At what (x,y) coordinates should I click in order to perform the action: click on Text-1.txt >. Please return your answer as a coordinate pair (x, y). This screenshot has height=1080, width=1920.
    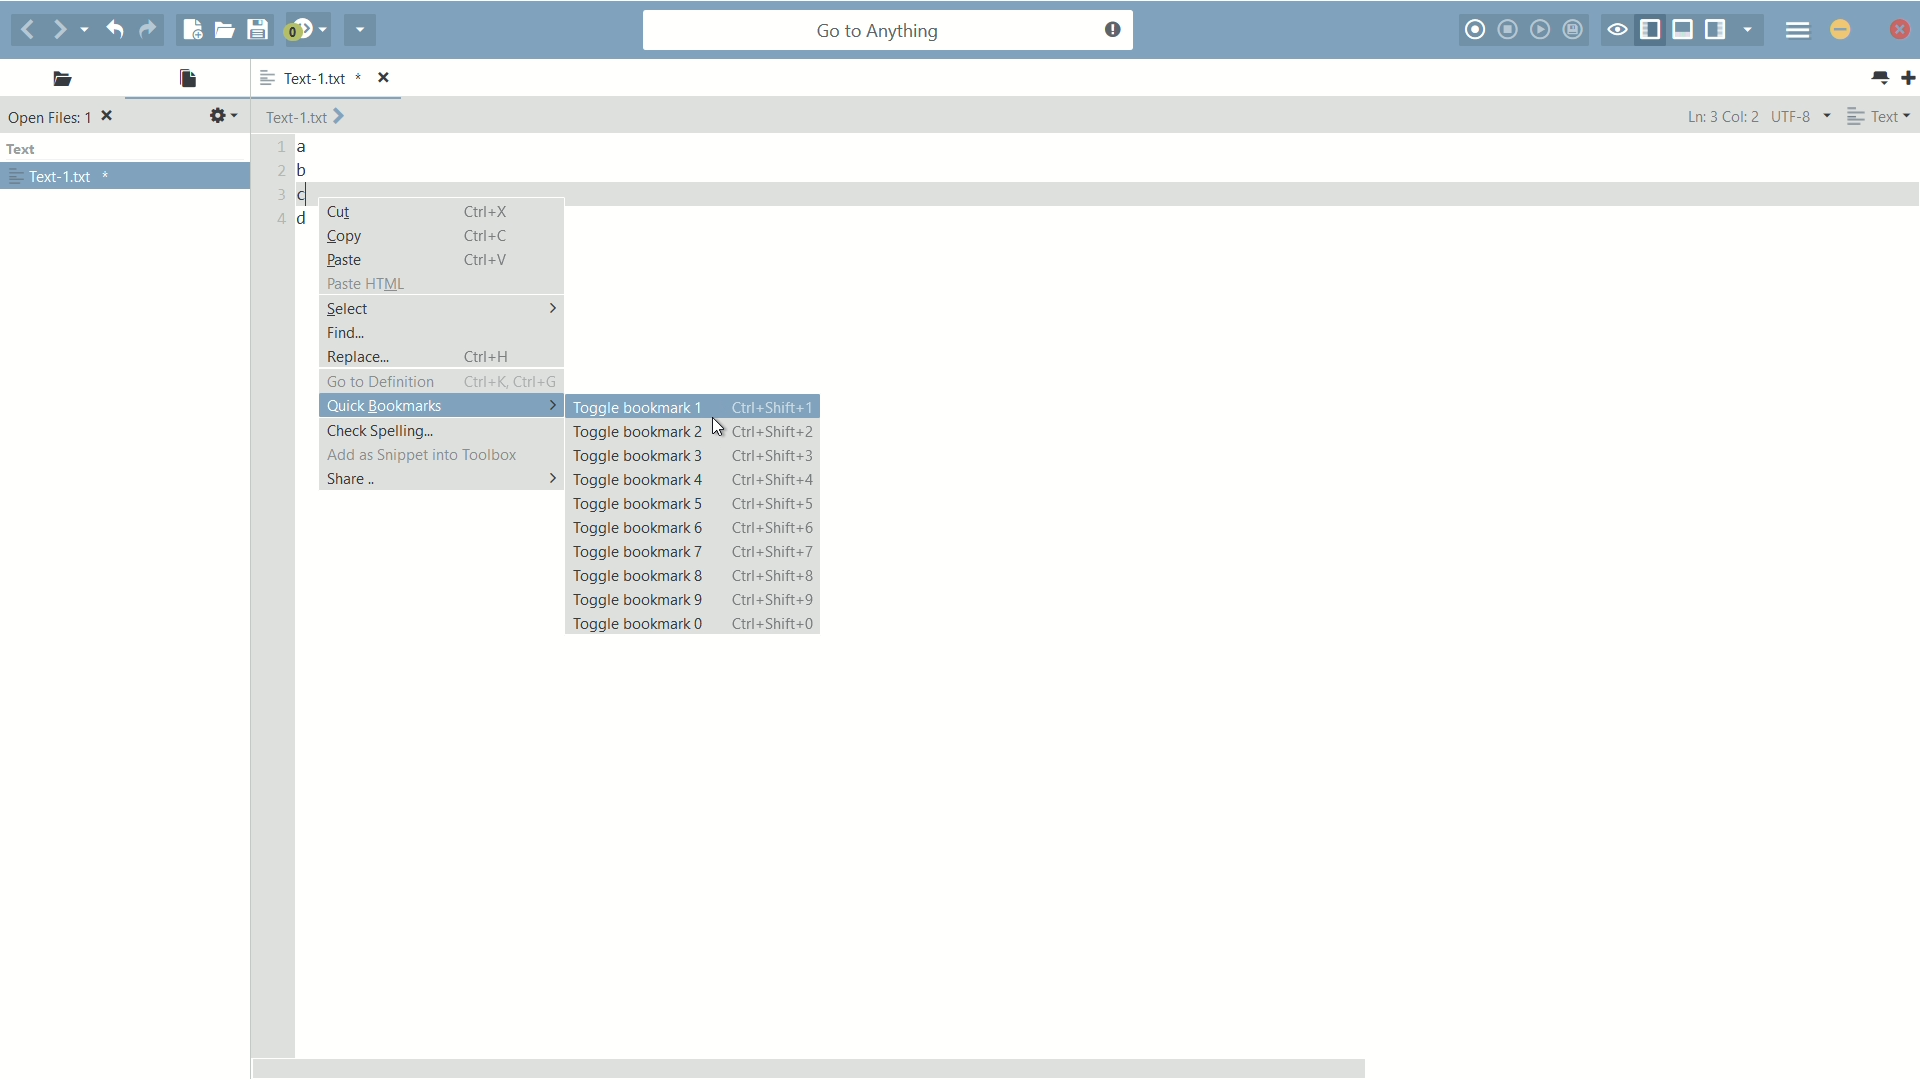
    Looking at the image, I should click on (308, 117).